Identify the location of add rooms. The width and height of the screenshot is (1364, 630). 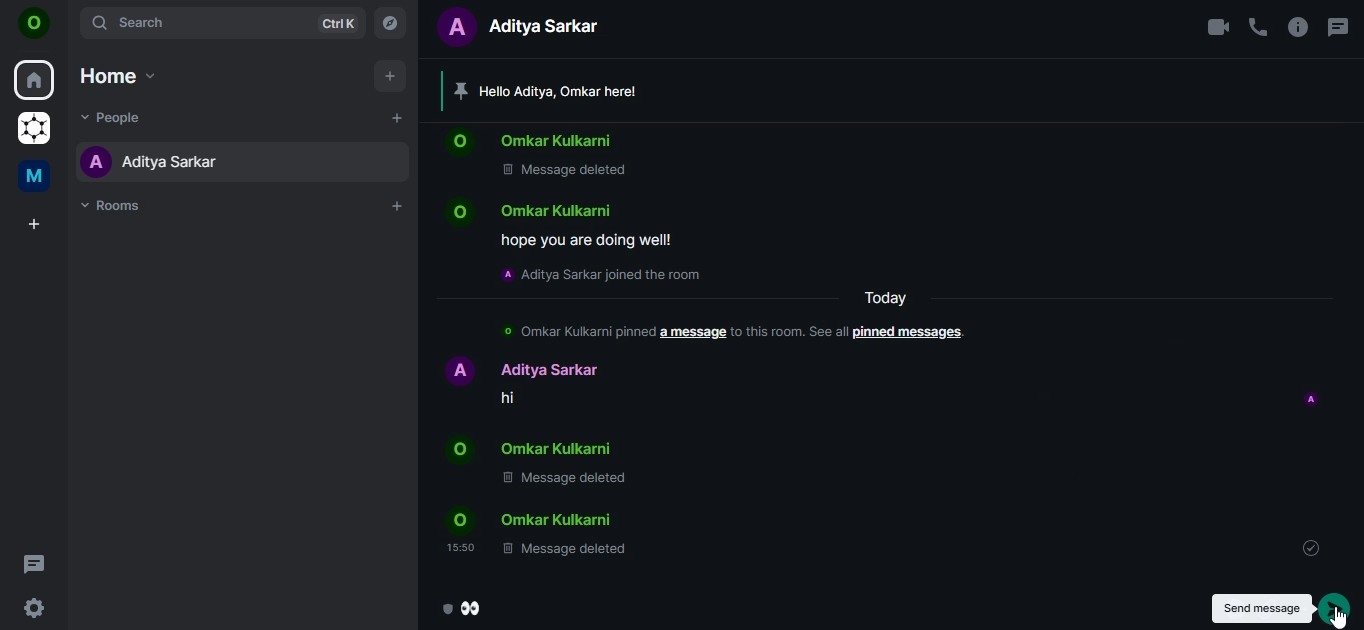
(398, 206).